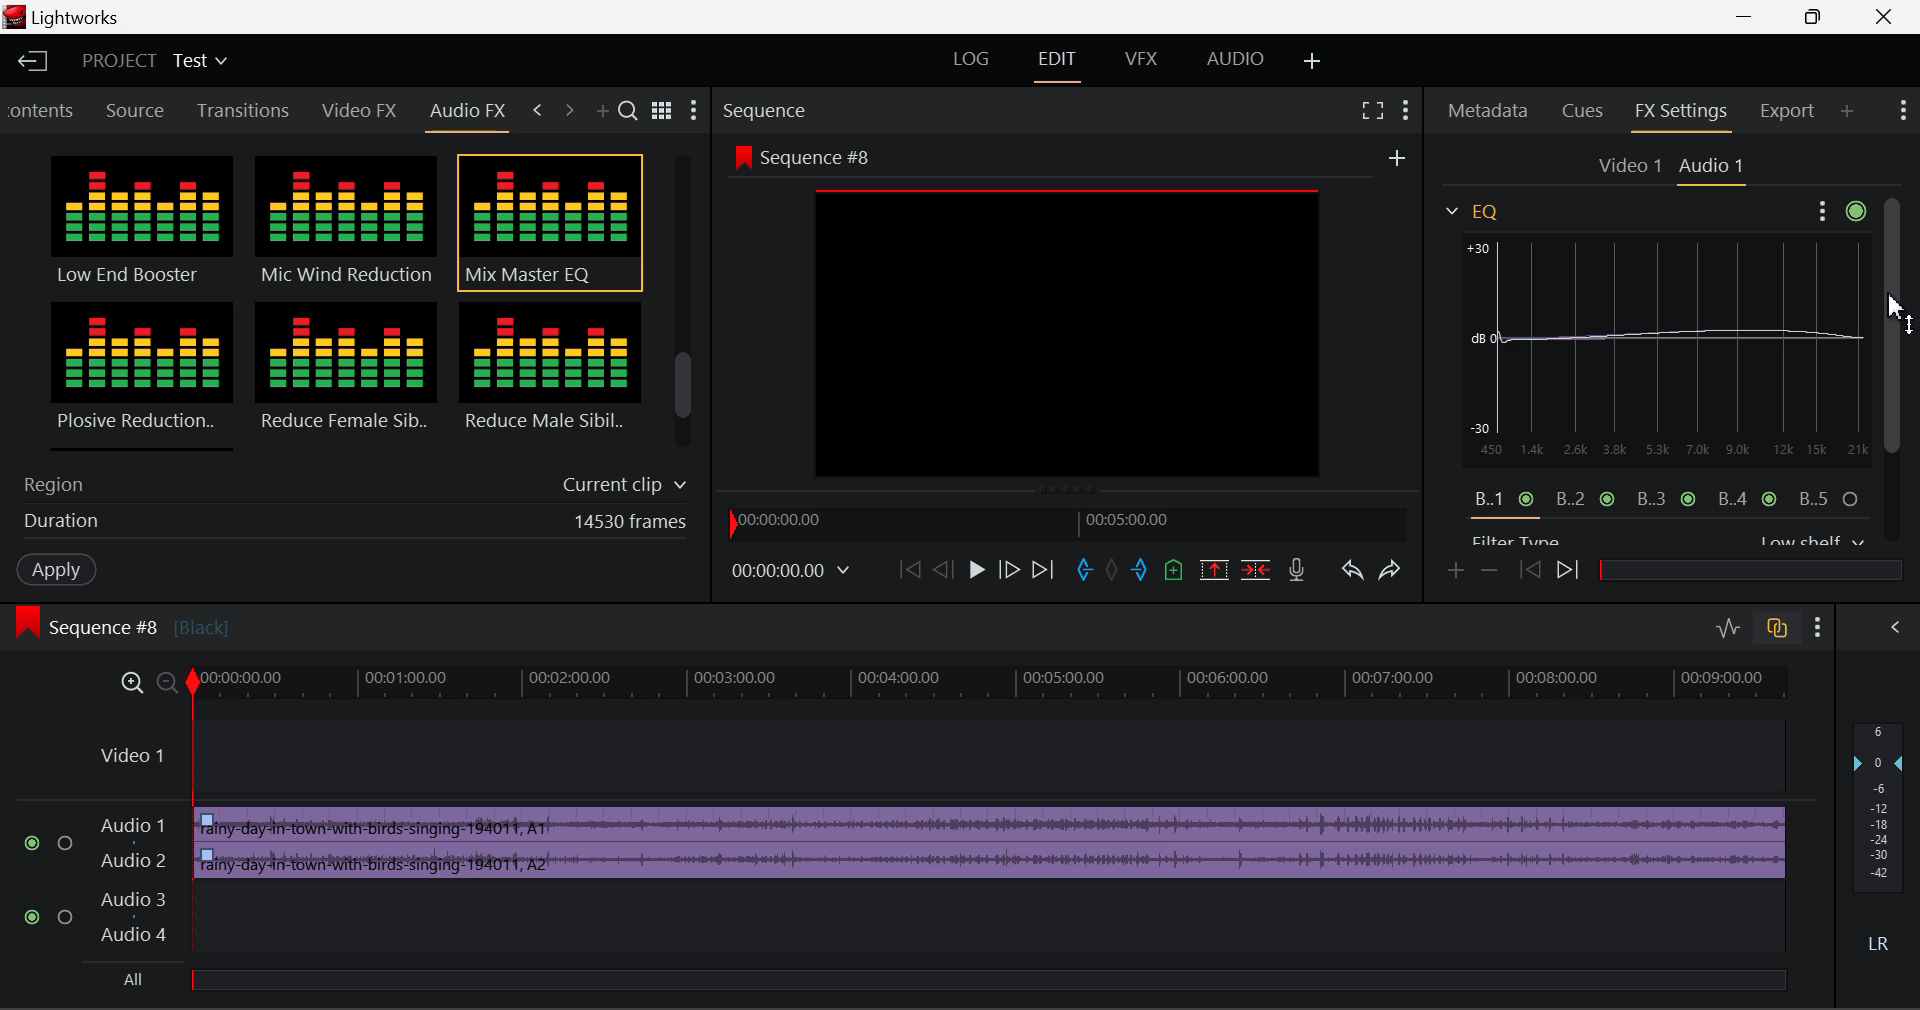  I want to click on Close, so click(1874, 17).